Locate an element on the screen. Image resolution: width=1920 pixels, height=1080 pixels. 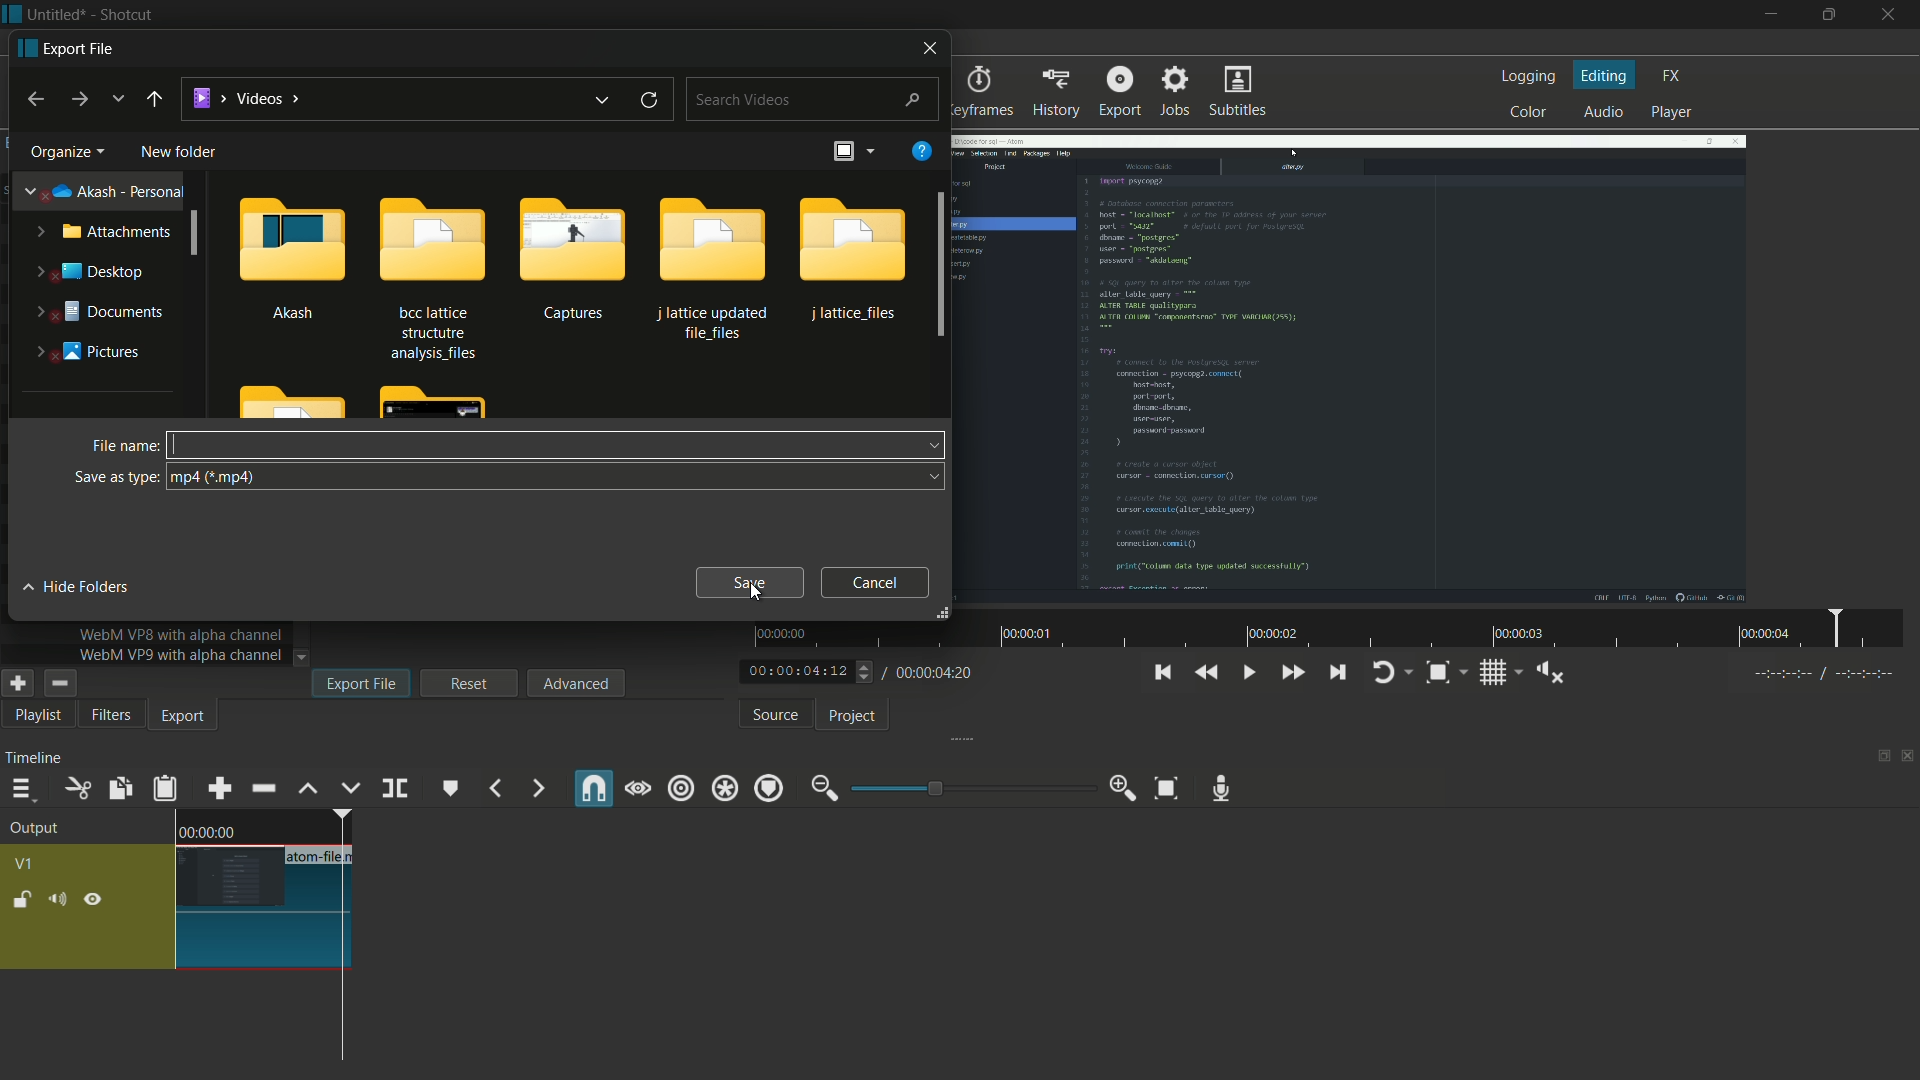
folder-5 is located at coordinates (854, 259).